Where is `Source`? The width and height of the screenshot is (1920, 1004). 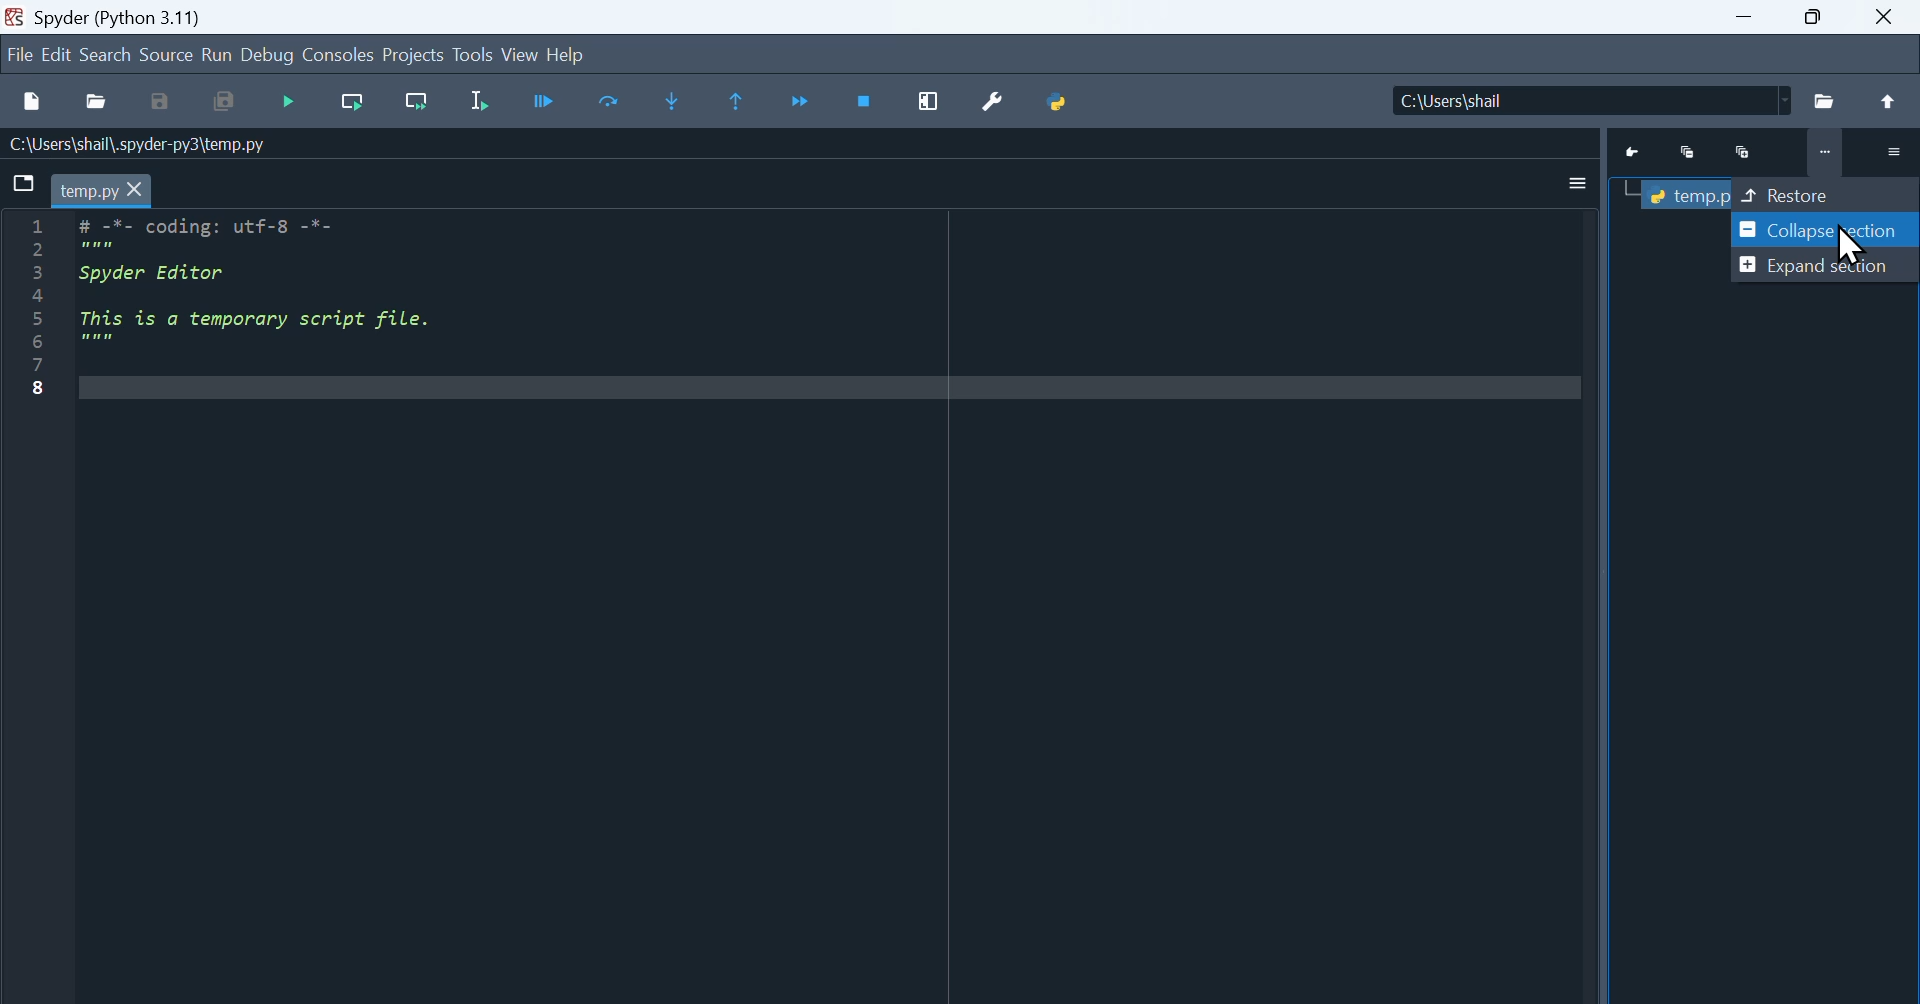 Source is located at coordinates (167, 56).